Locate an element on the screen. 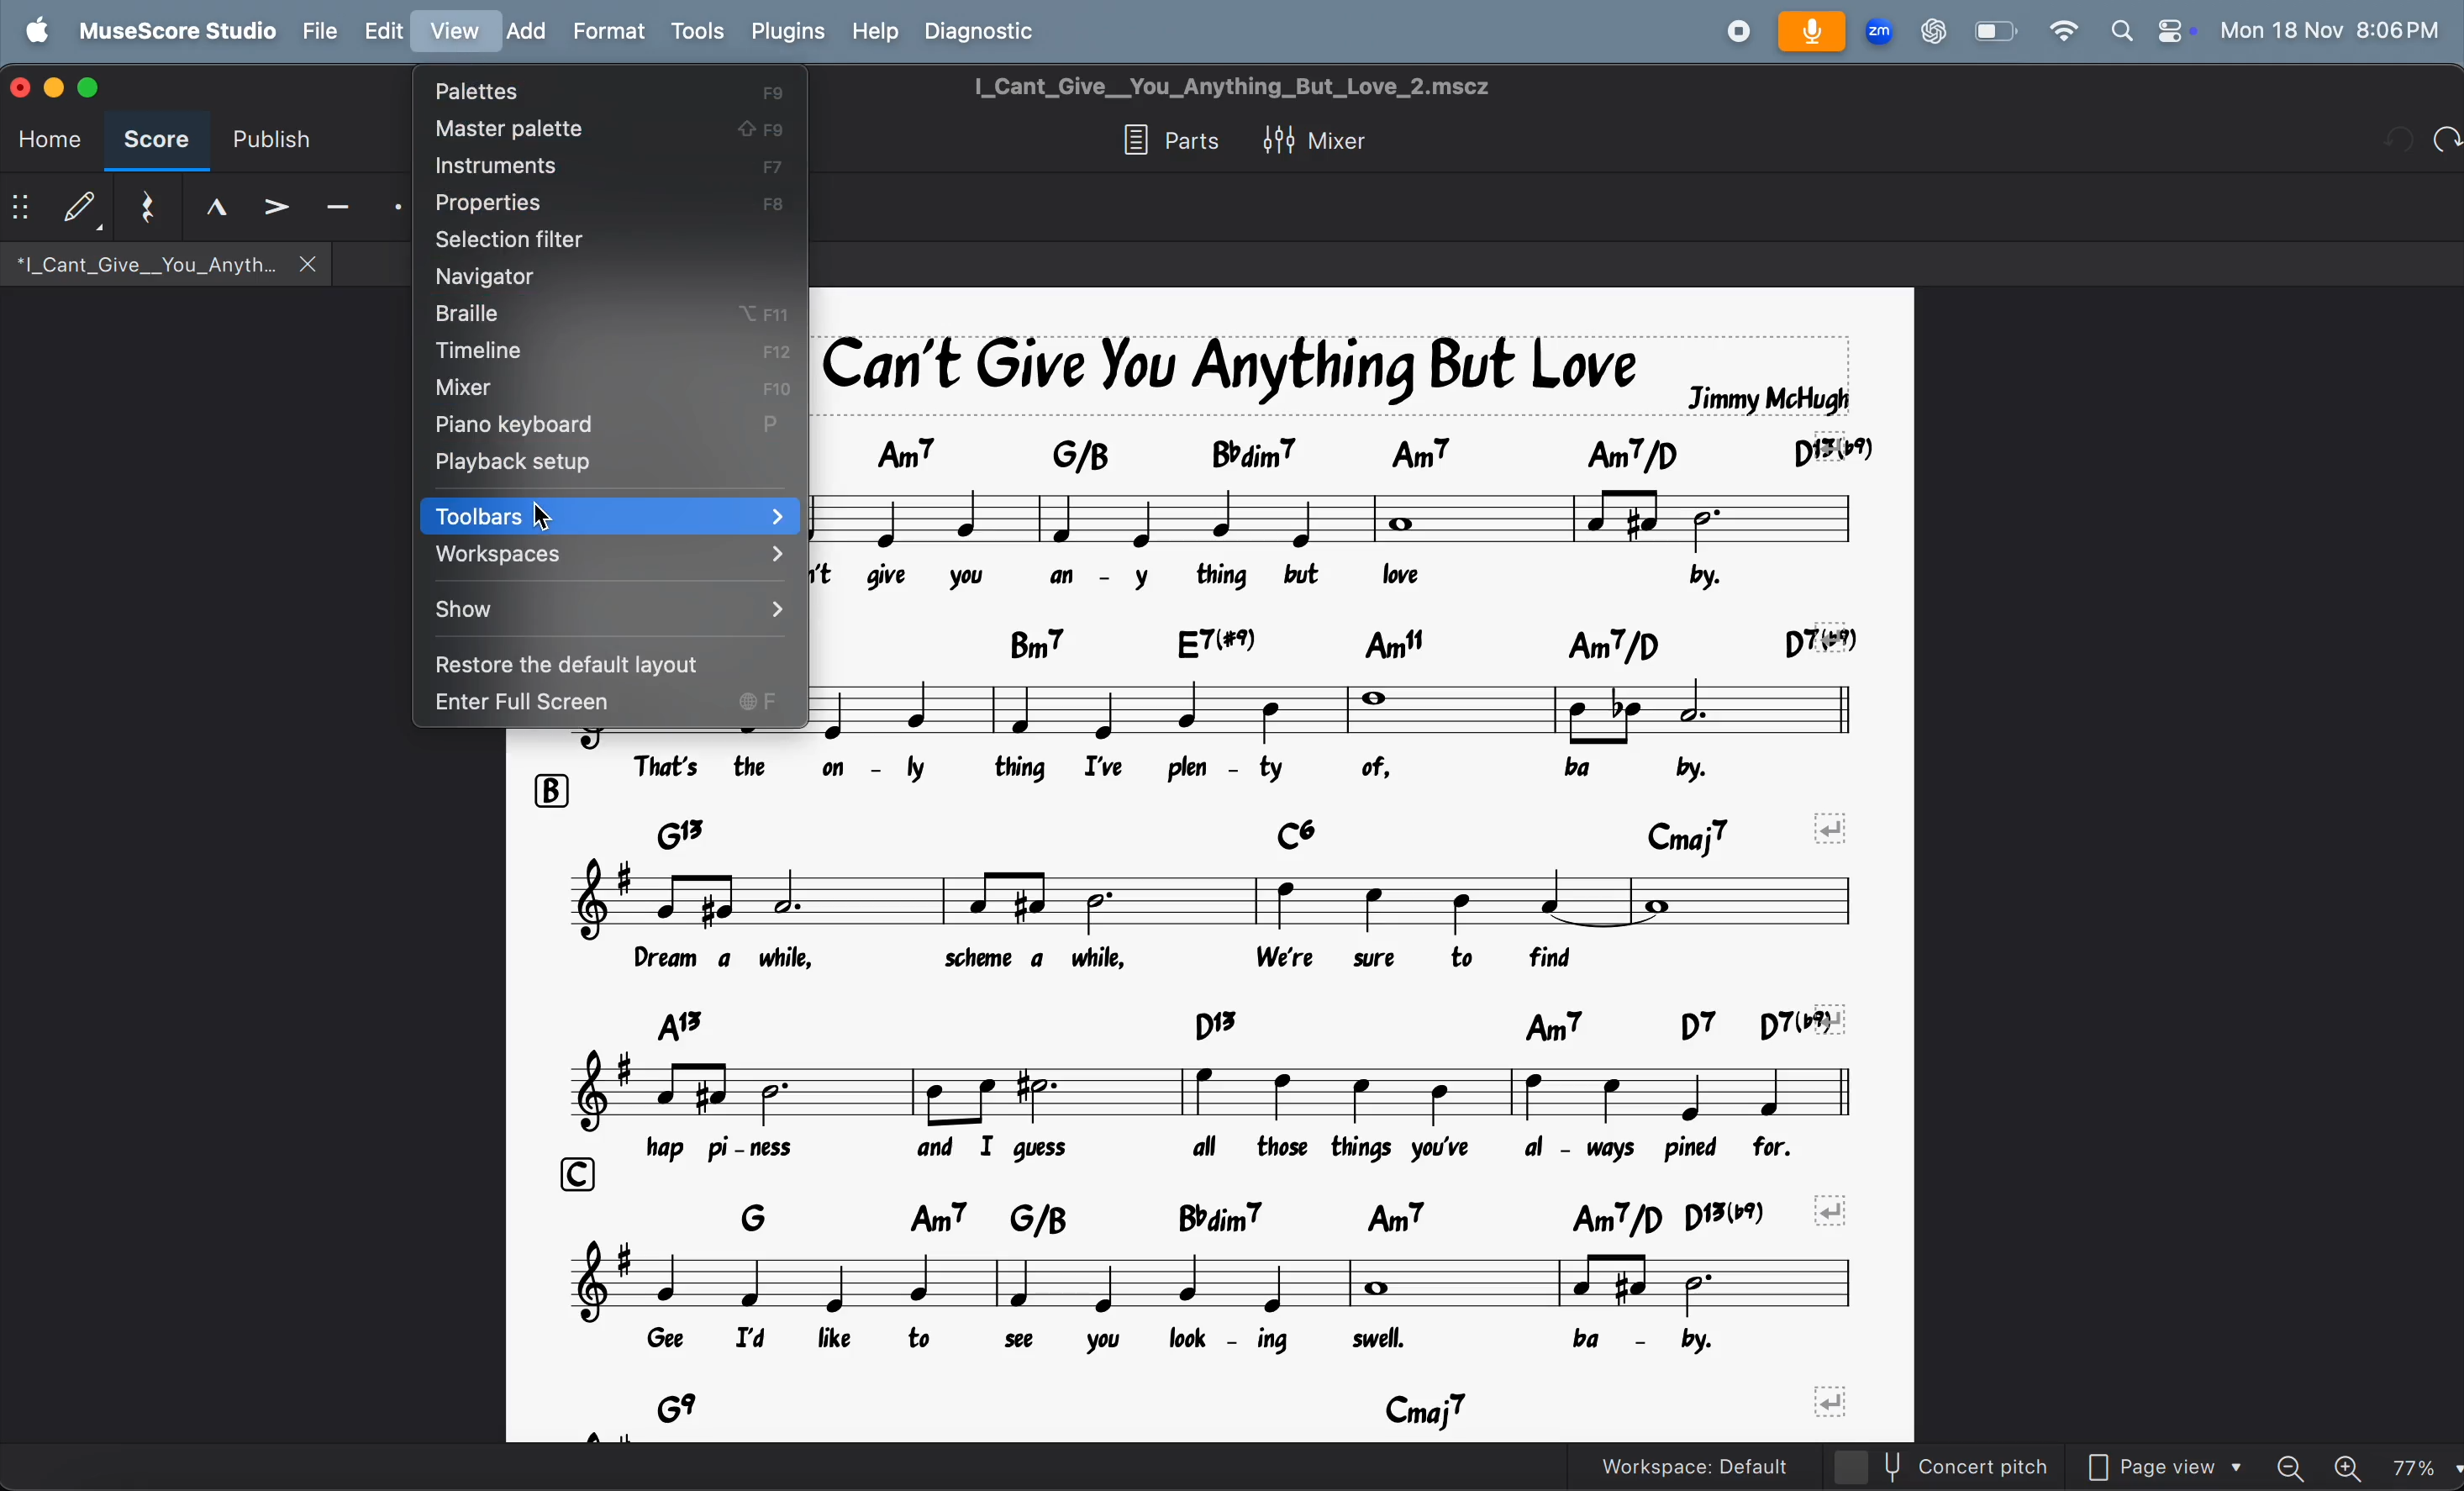  mixer is located at coordinates (1317, 142).